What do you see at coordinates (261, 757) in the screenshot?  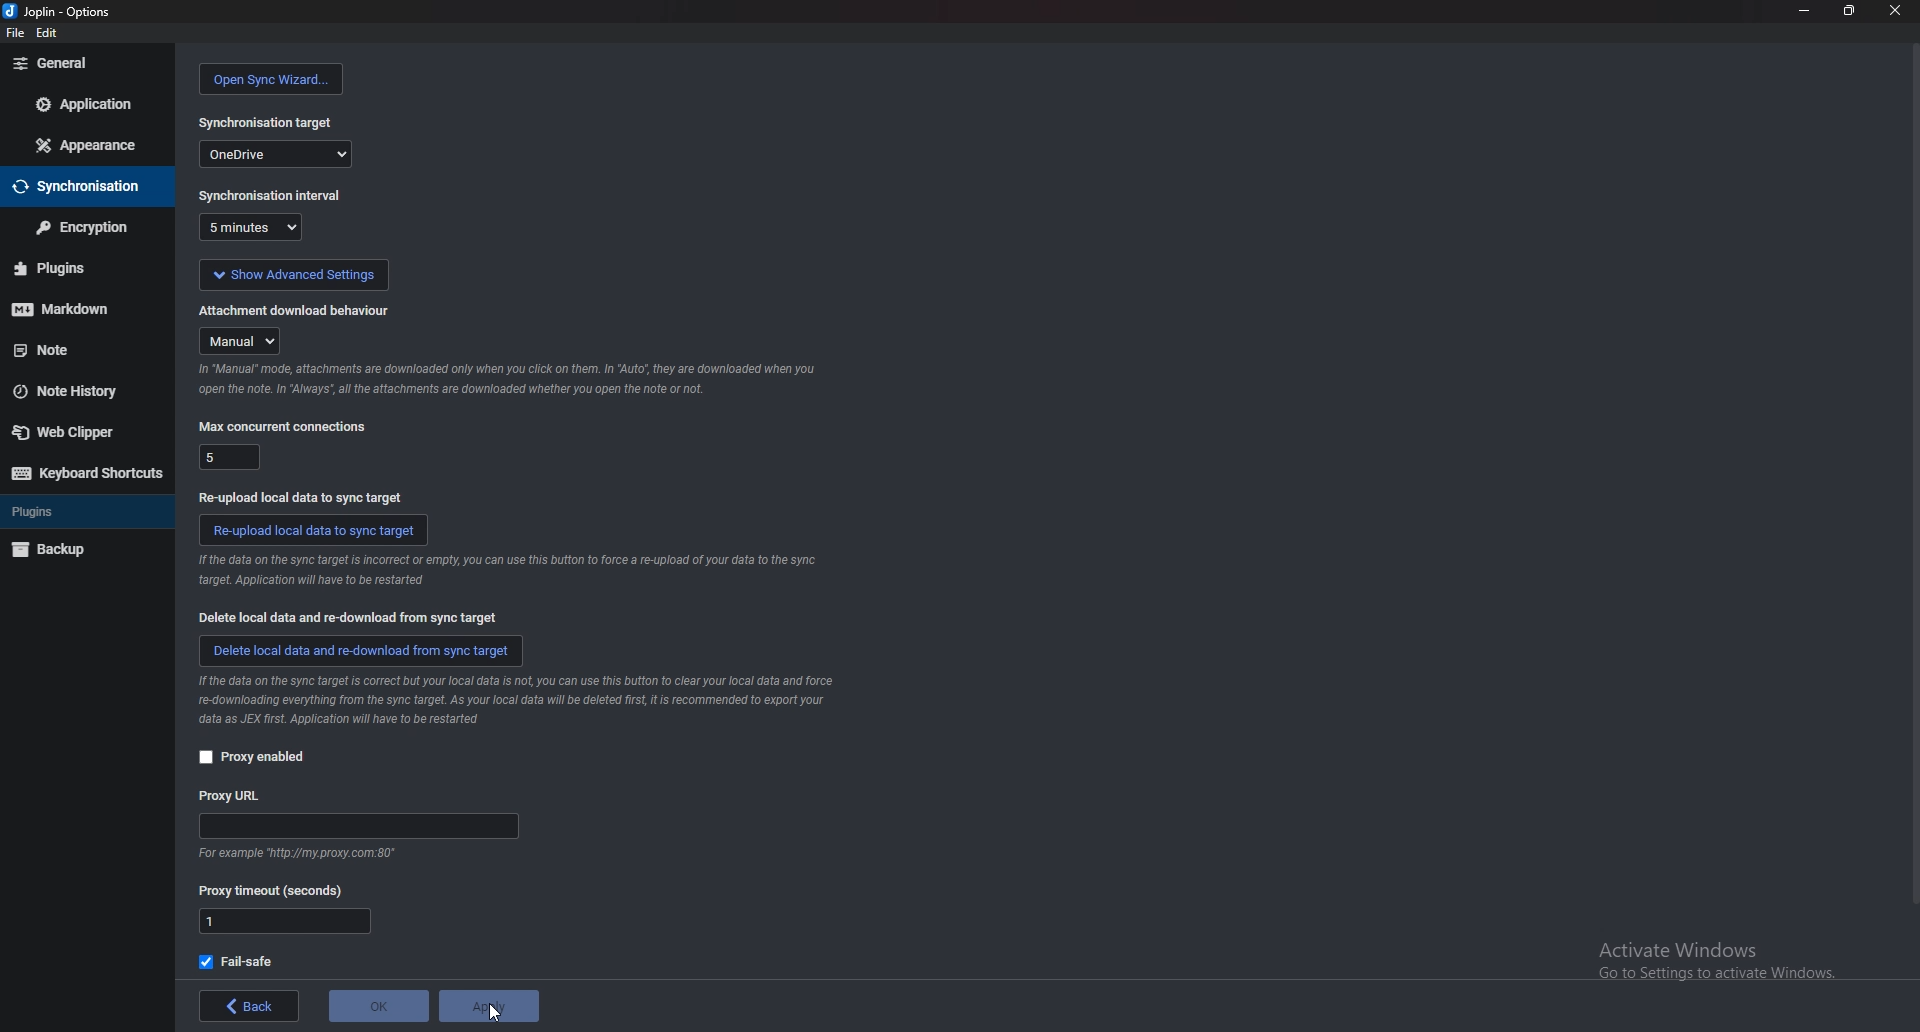 I see `proxy enabled` at bounding box center [261, 757].